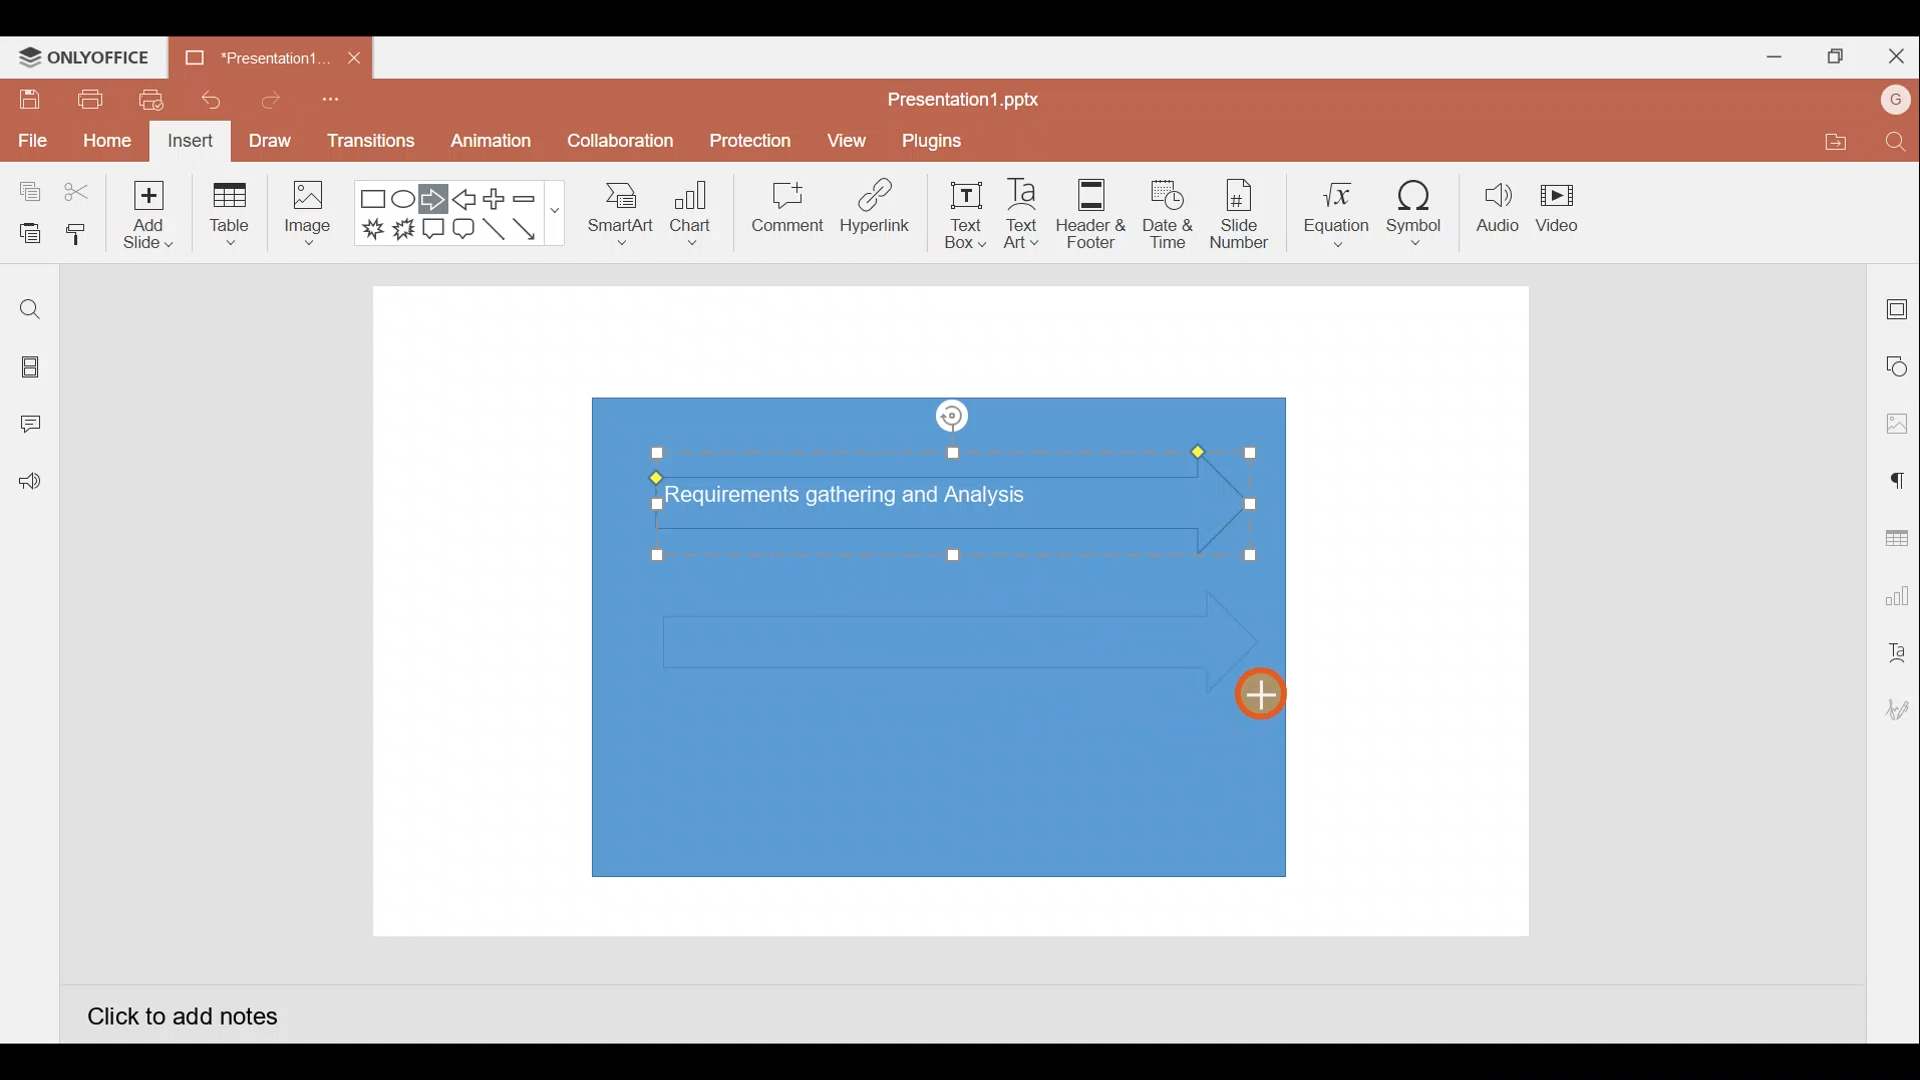 Image resolution: width=1920 pixels, height=1080 pixels. Describe the element at coordinates (499, 199) in the screenshot. I see `Plus` at that location.